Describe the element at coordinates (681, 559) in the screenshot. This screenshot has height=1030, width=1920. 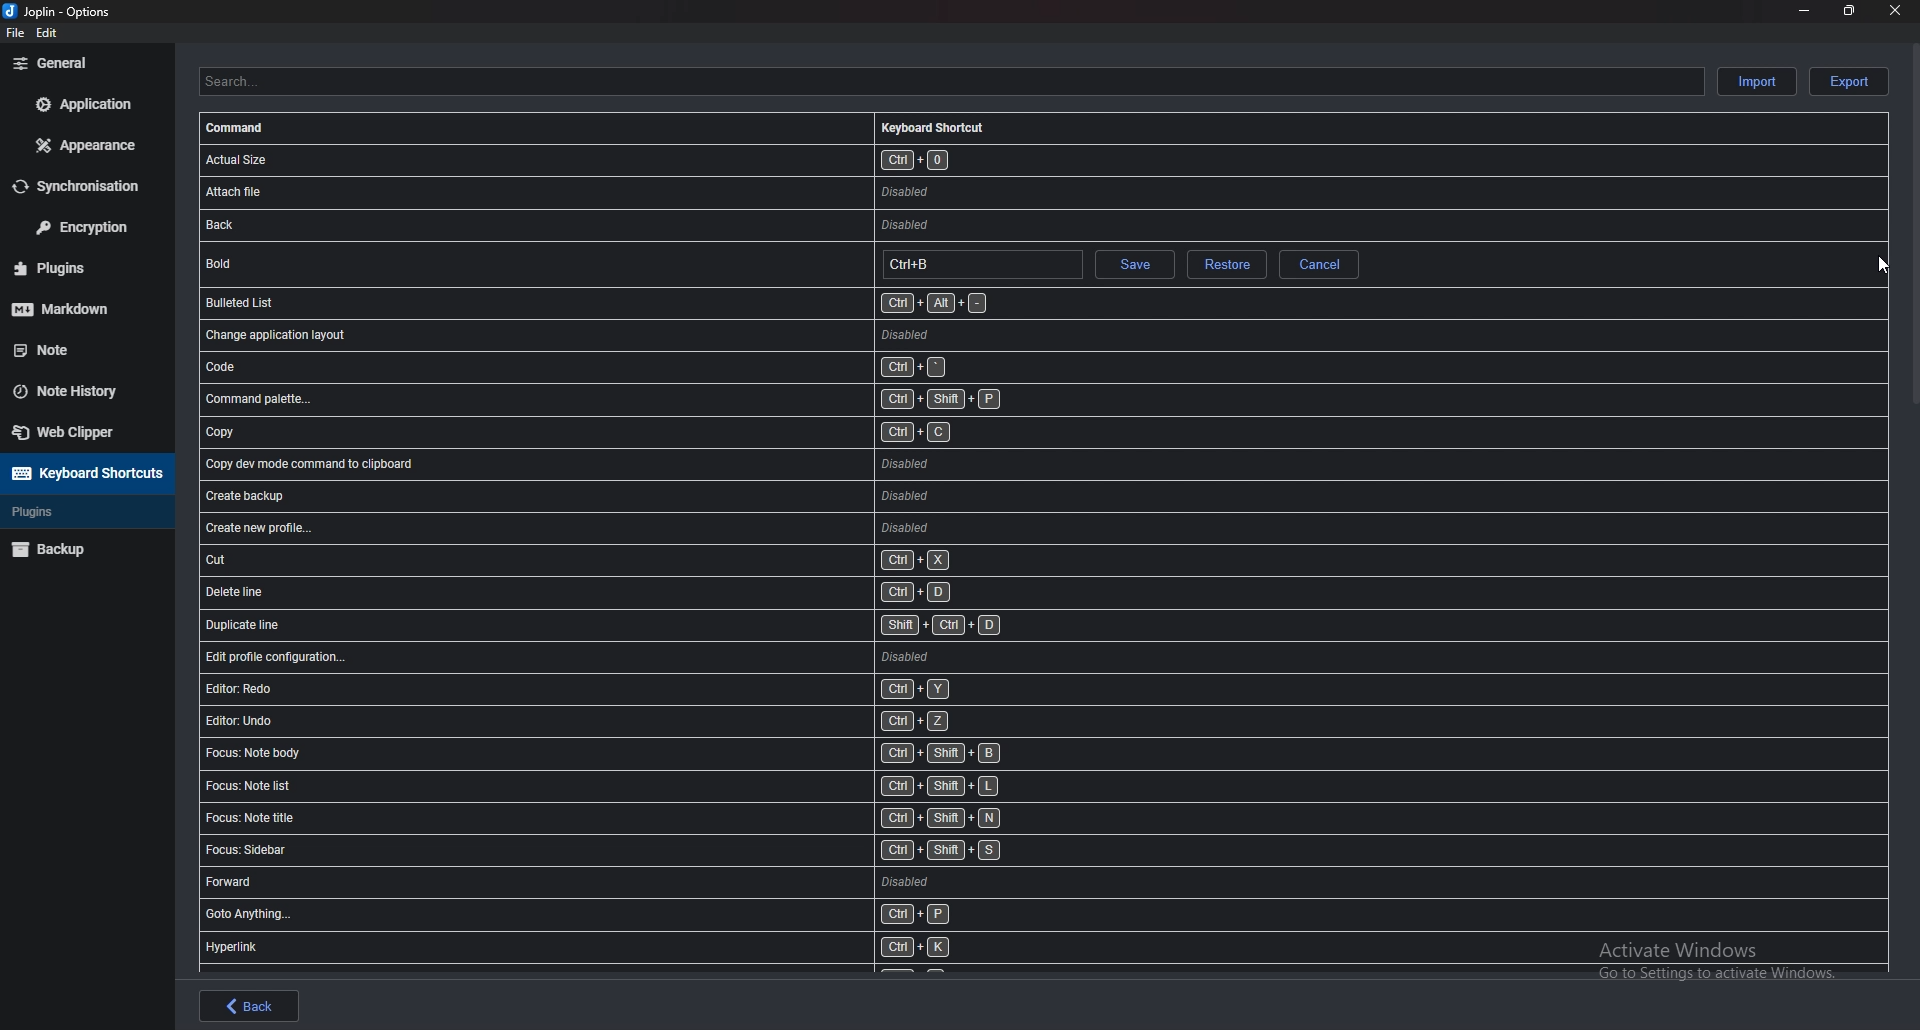
I see `shortcut` at that location.